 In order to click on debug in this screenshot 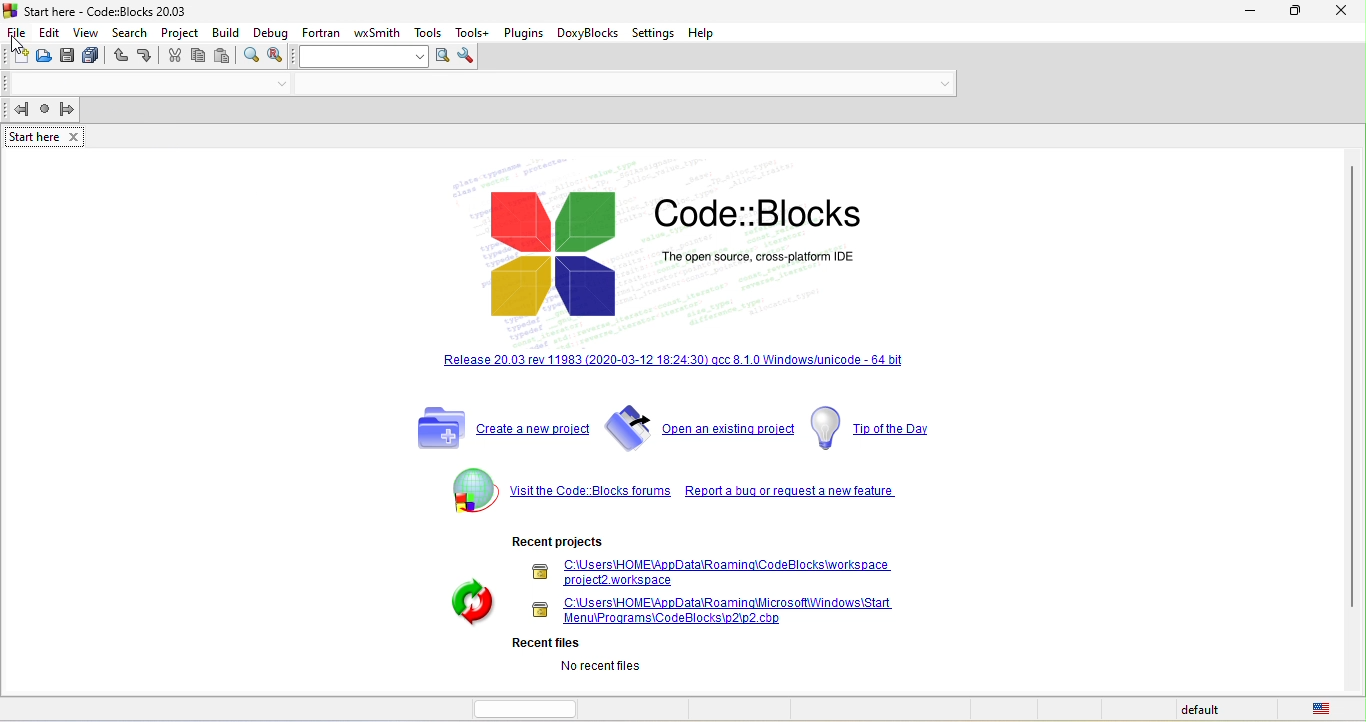, I will do `click(270, 31)`.